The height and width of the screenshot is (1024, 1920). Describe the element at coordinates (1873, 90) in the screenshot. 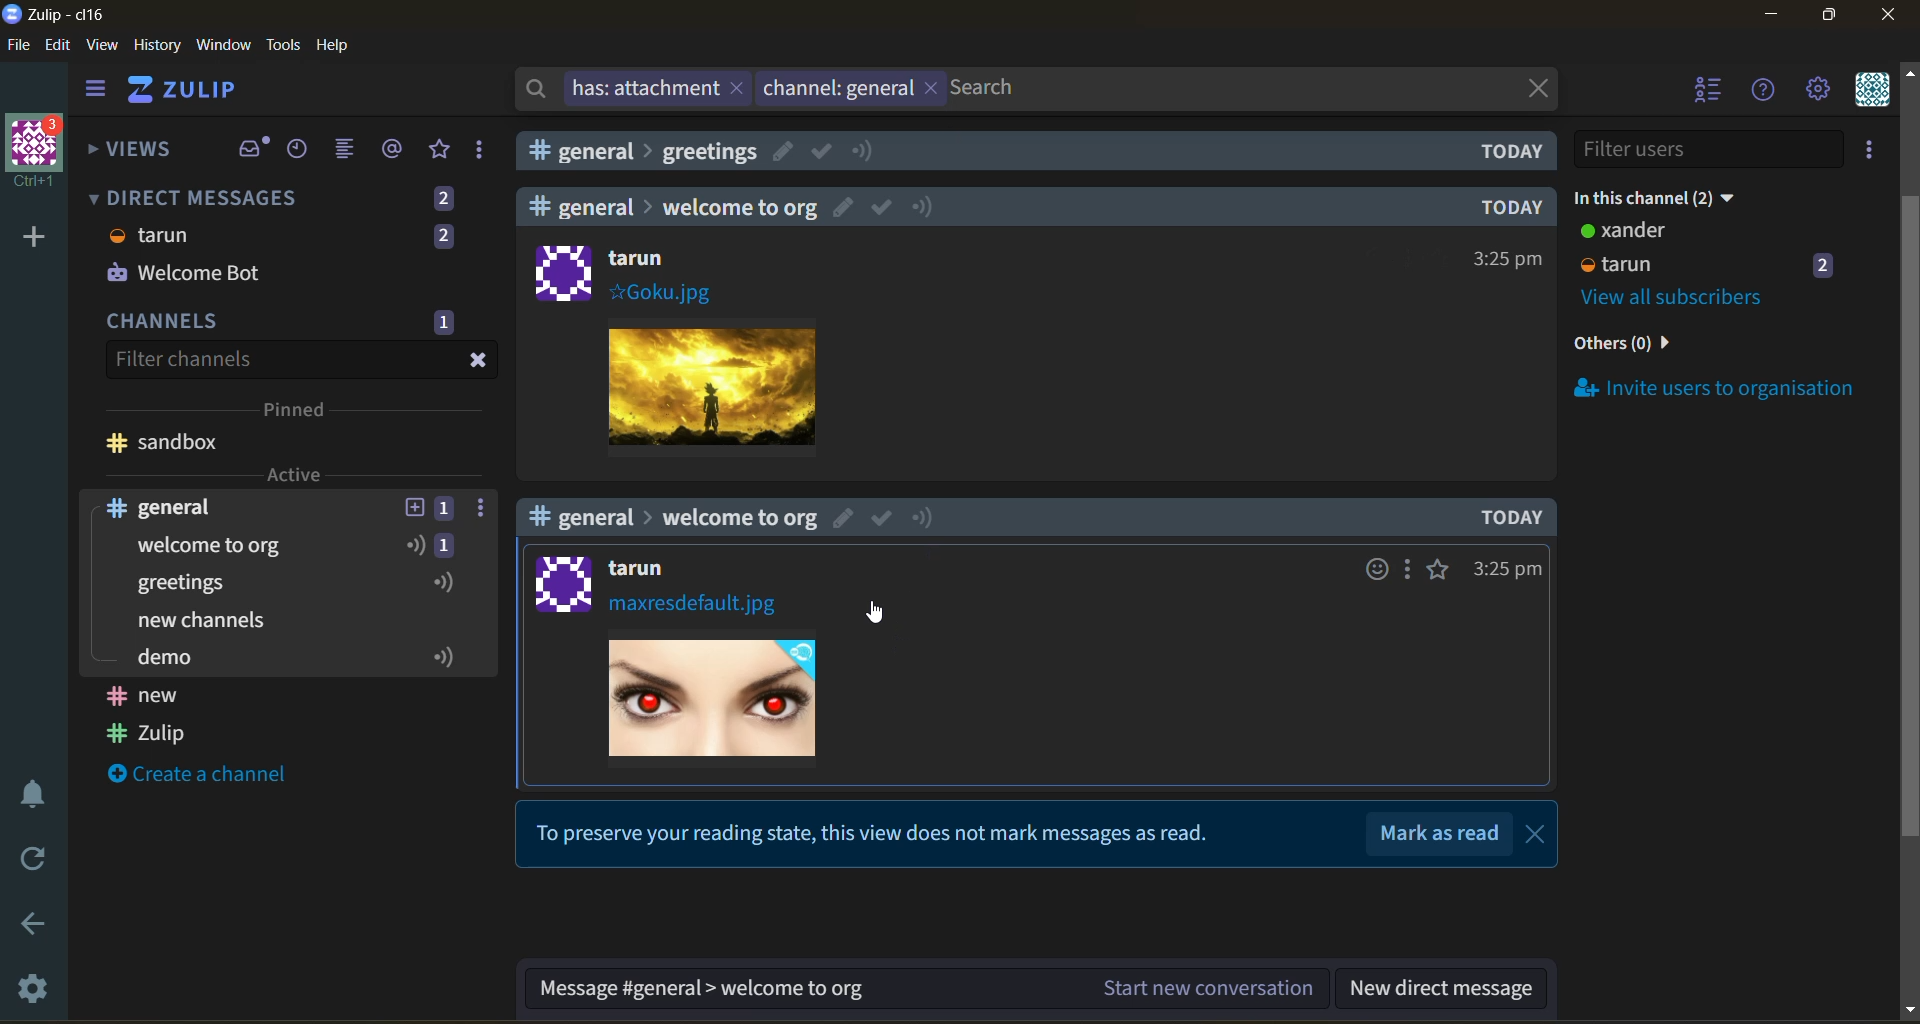

I see `personal menu` at that location.